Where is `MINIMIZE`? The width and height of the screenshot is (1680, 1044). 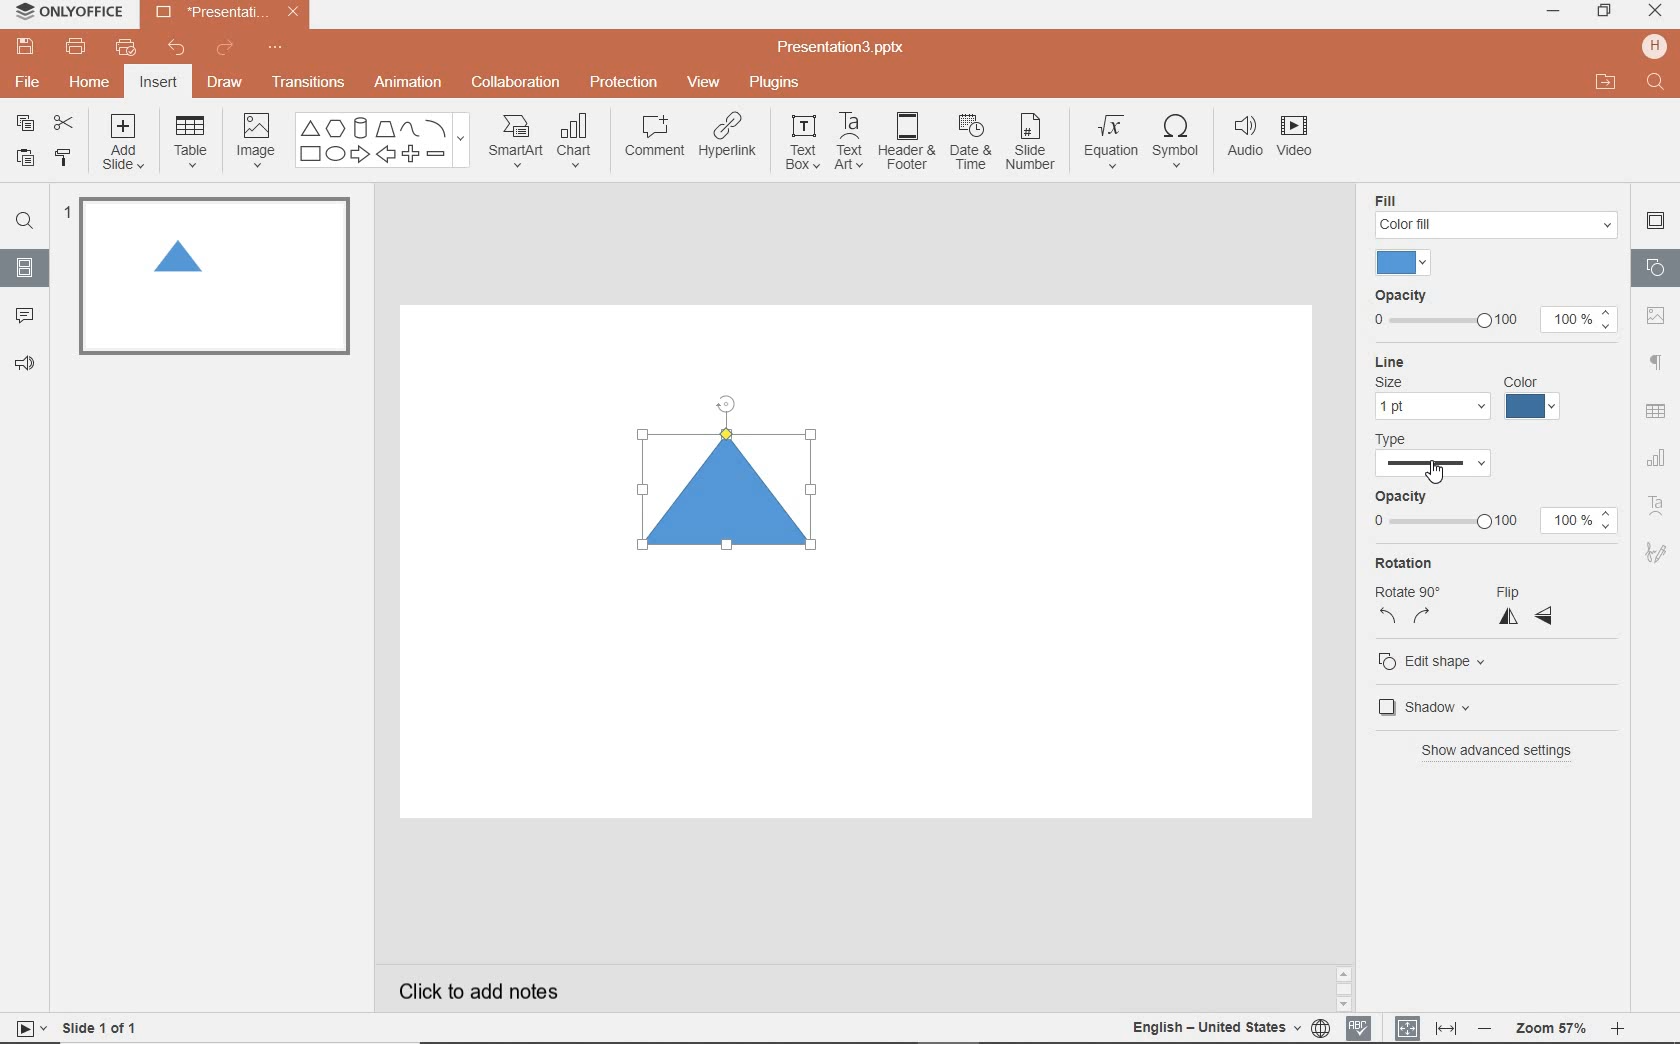 MINIMIZE is located at coordinates (1552, 12).